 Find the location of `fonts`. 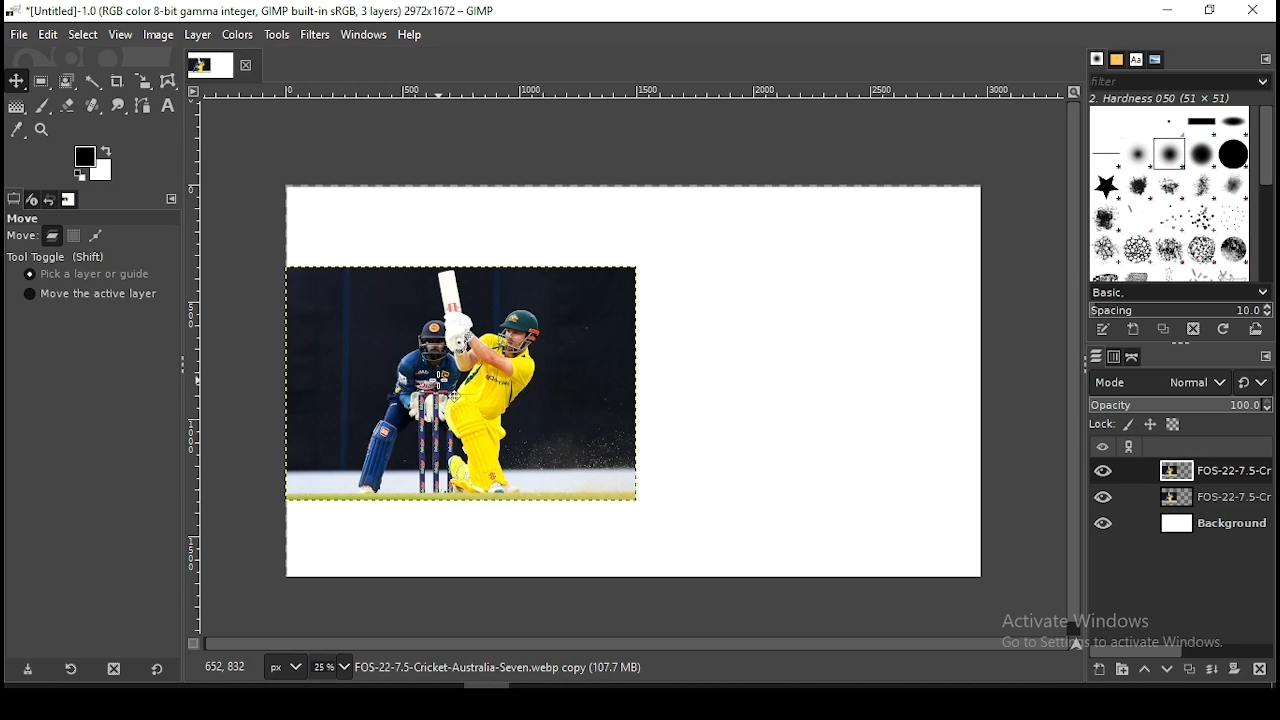

fonts is located at coordinates (1137, 59).